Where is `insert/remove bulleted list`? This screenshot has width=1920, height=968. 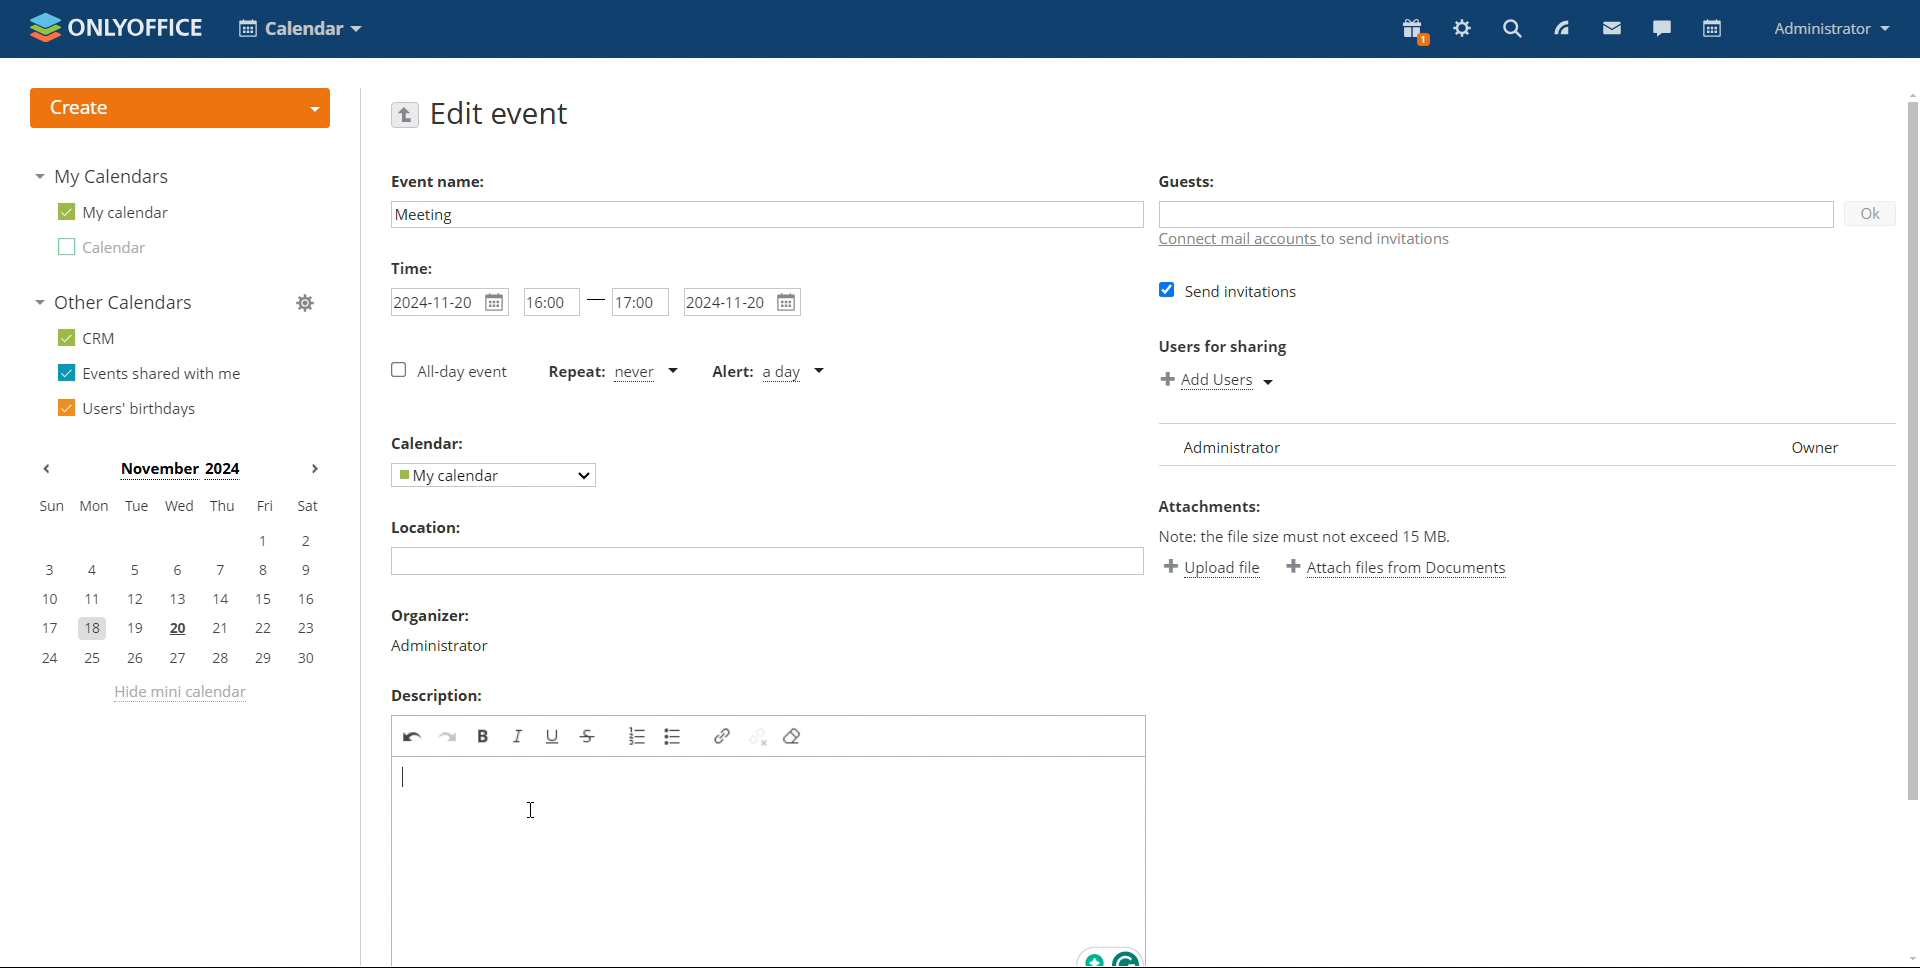 insert/remove bulleted list is located at coordinates (675, 736).